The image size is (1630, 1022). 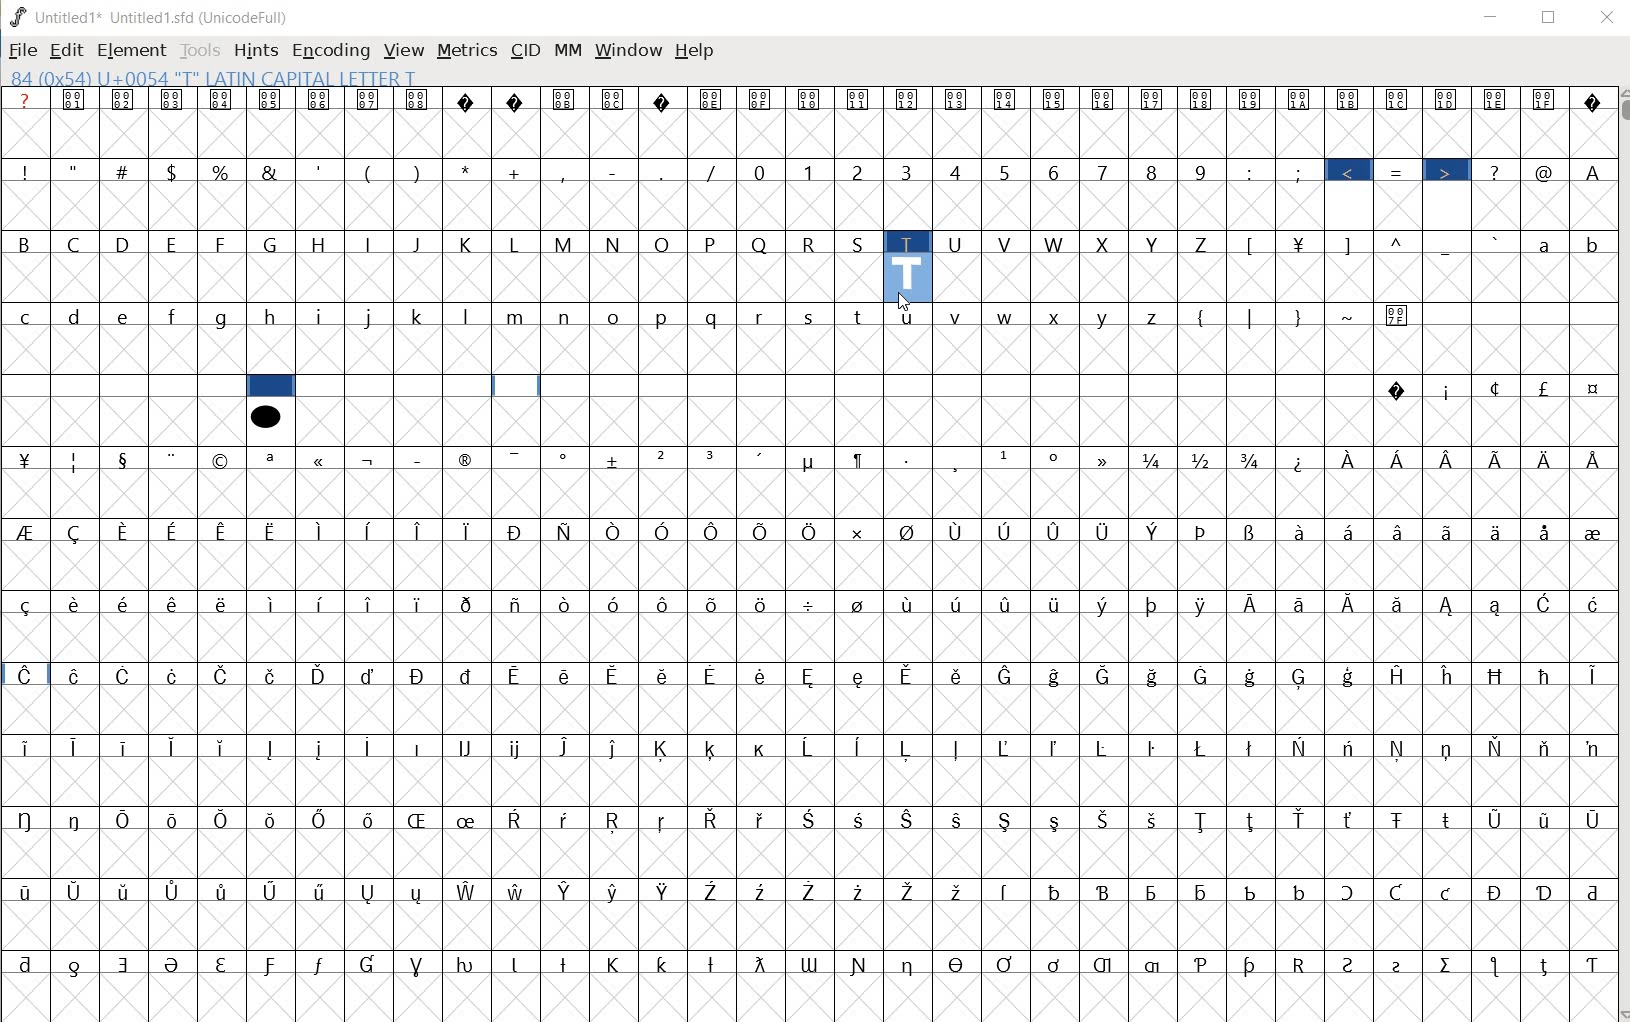 What do you see at coordinates (665, 750) in the screenshot?
I see `Symbol` at bounding box center [665, 750].